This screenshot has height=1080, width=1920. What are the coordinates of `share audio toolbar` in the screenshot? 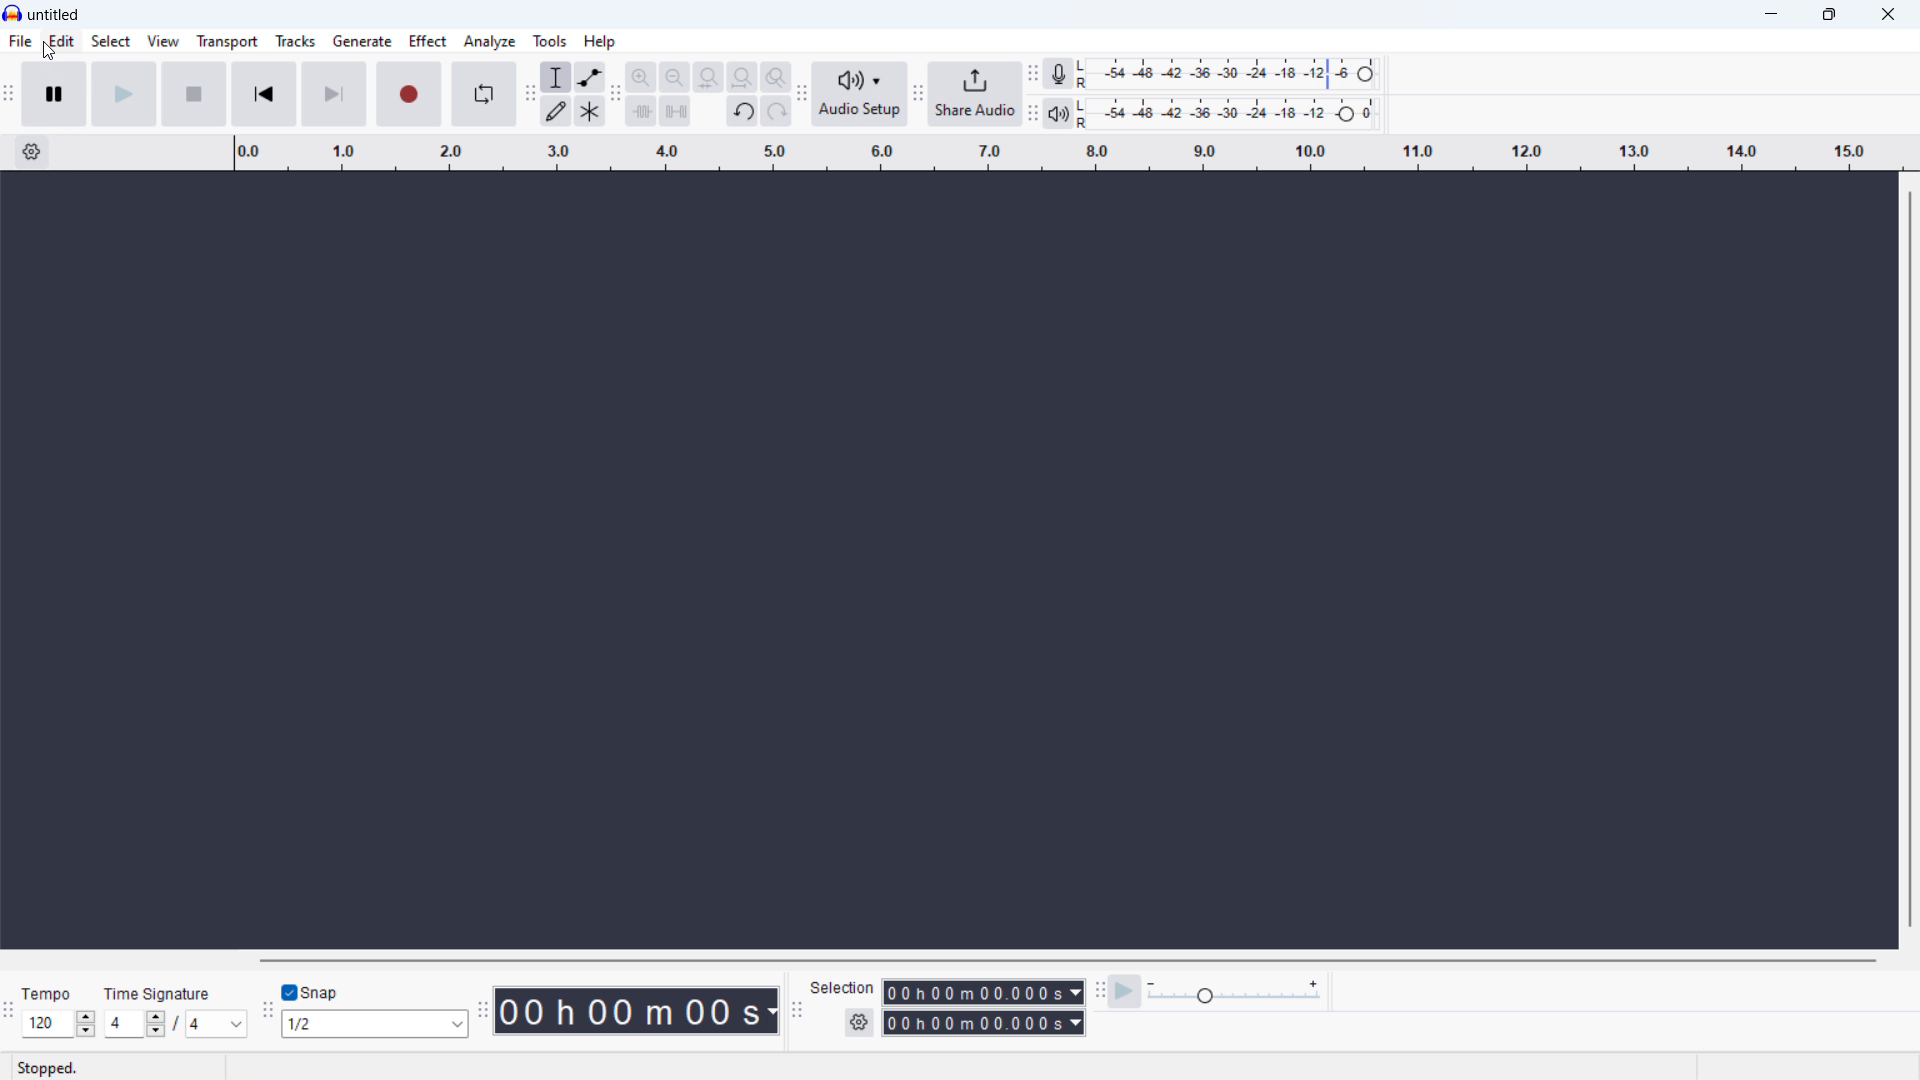 It's located at (918, 95).